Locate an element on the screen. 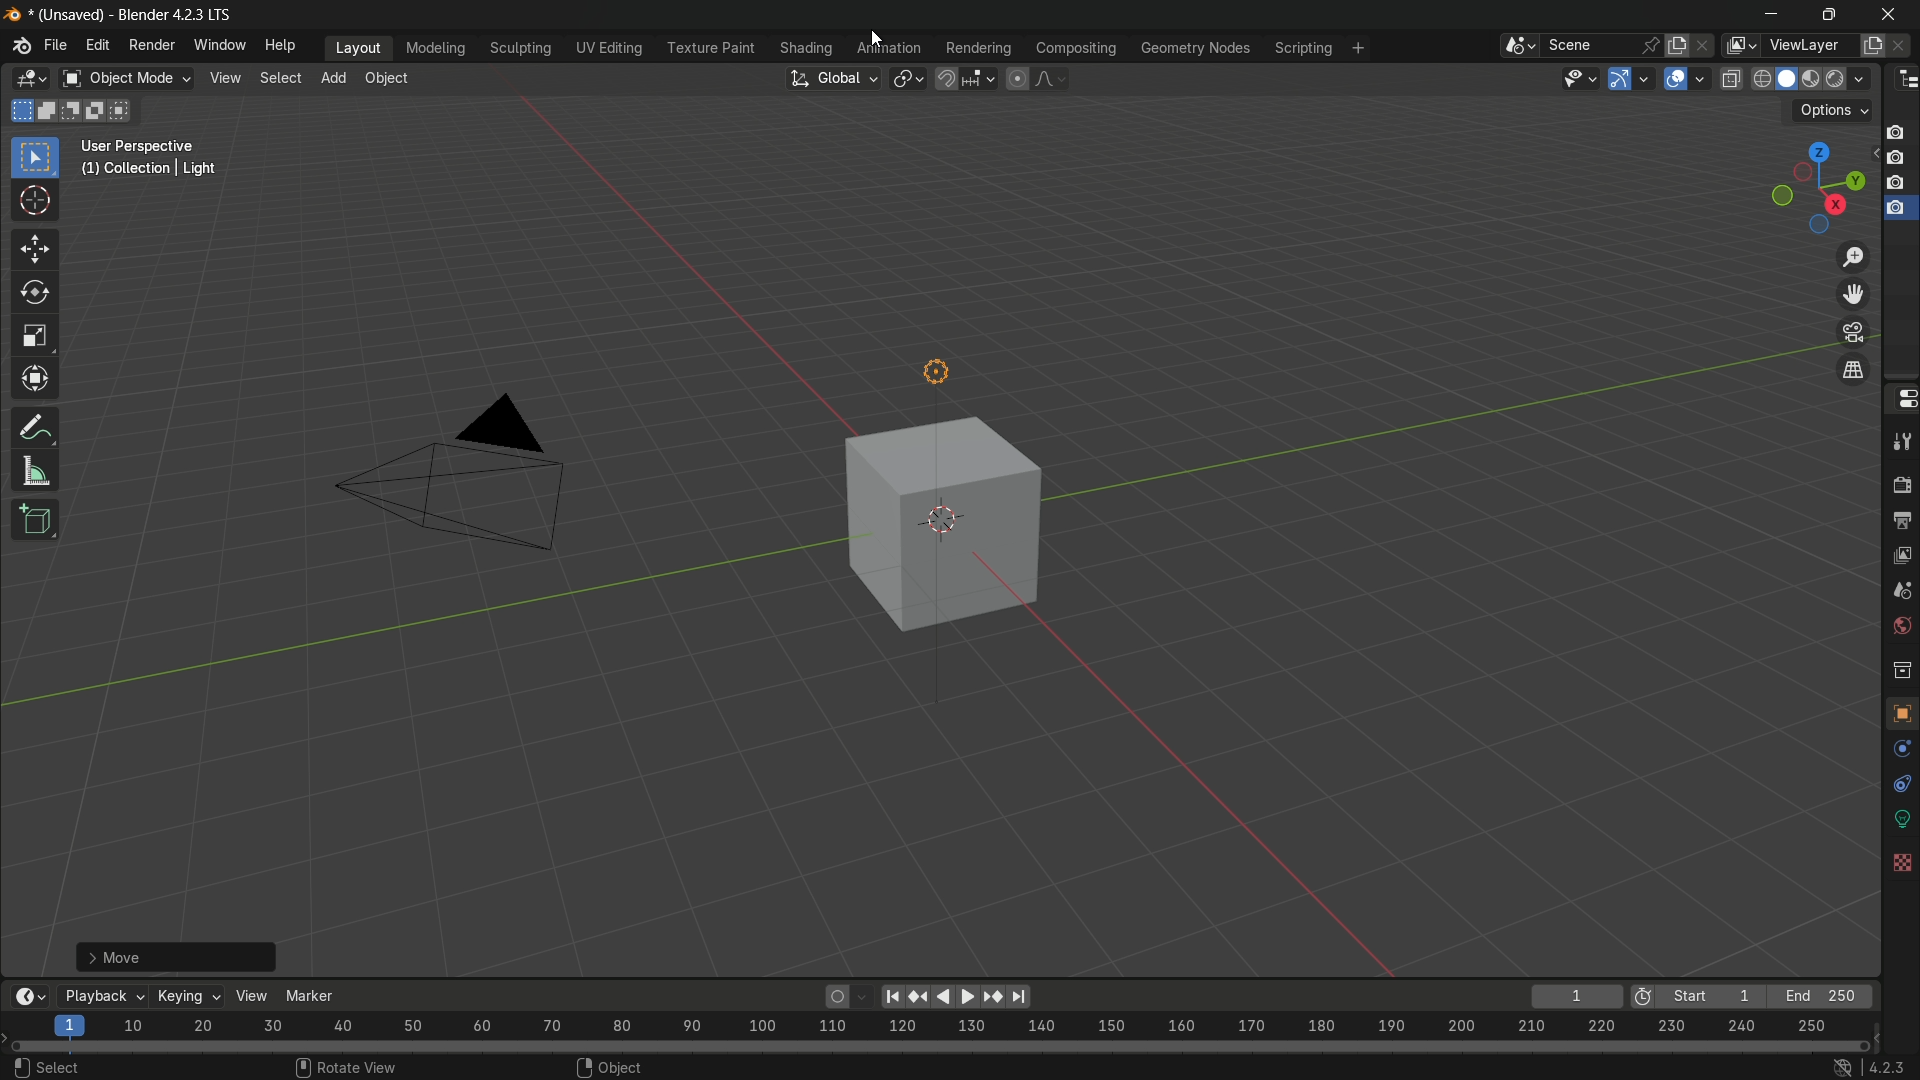 The height and width of the screenshot is (1080, 1920). preset viewpoint is located at coordinates (1804, 185).